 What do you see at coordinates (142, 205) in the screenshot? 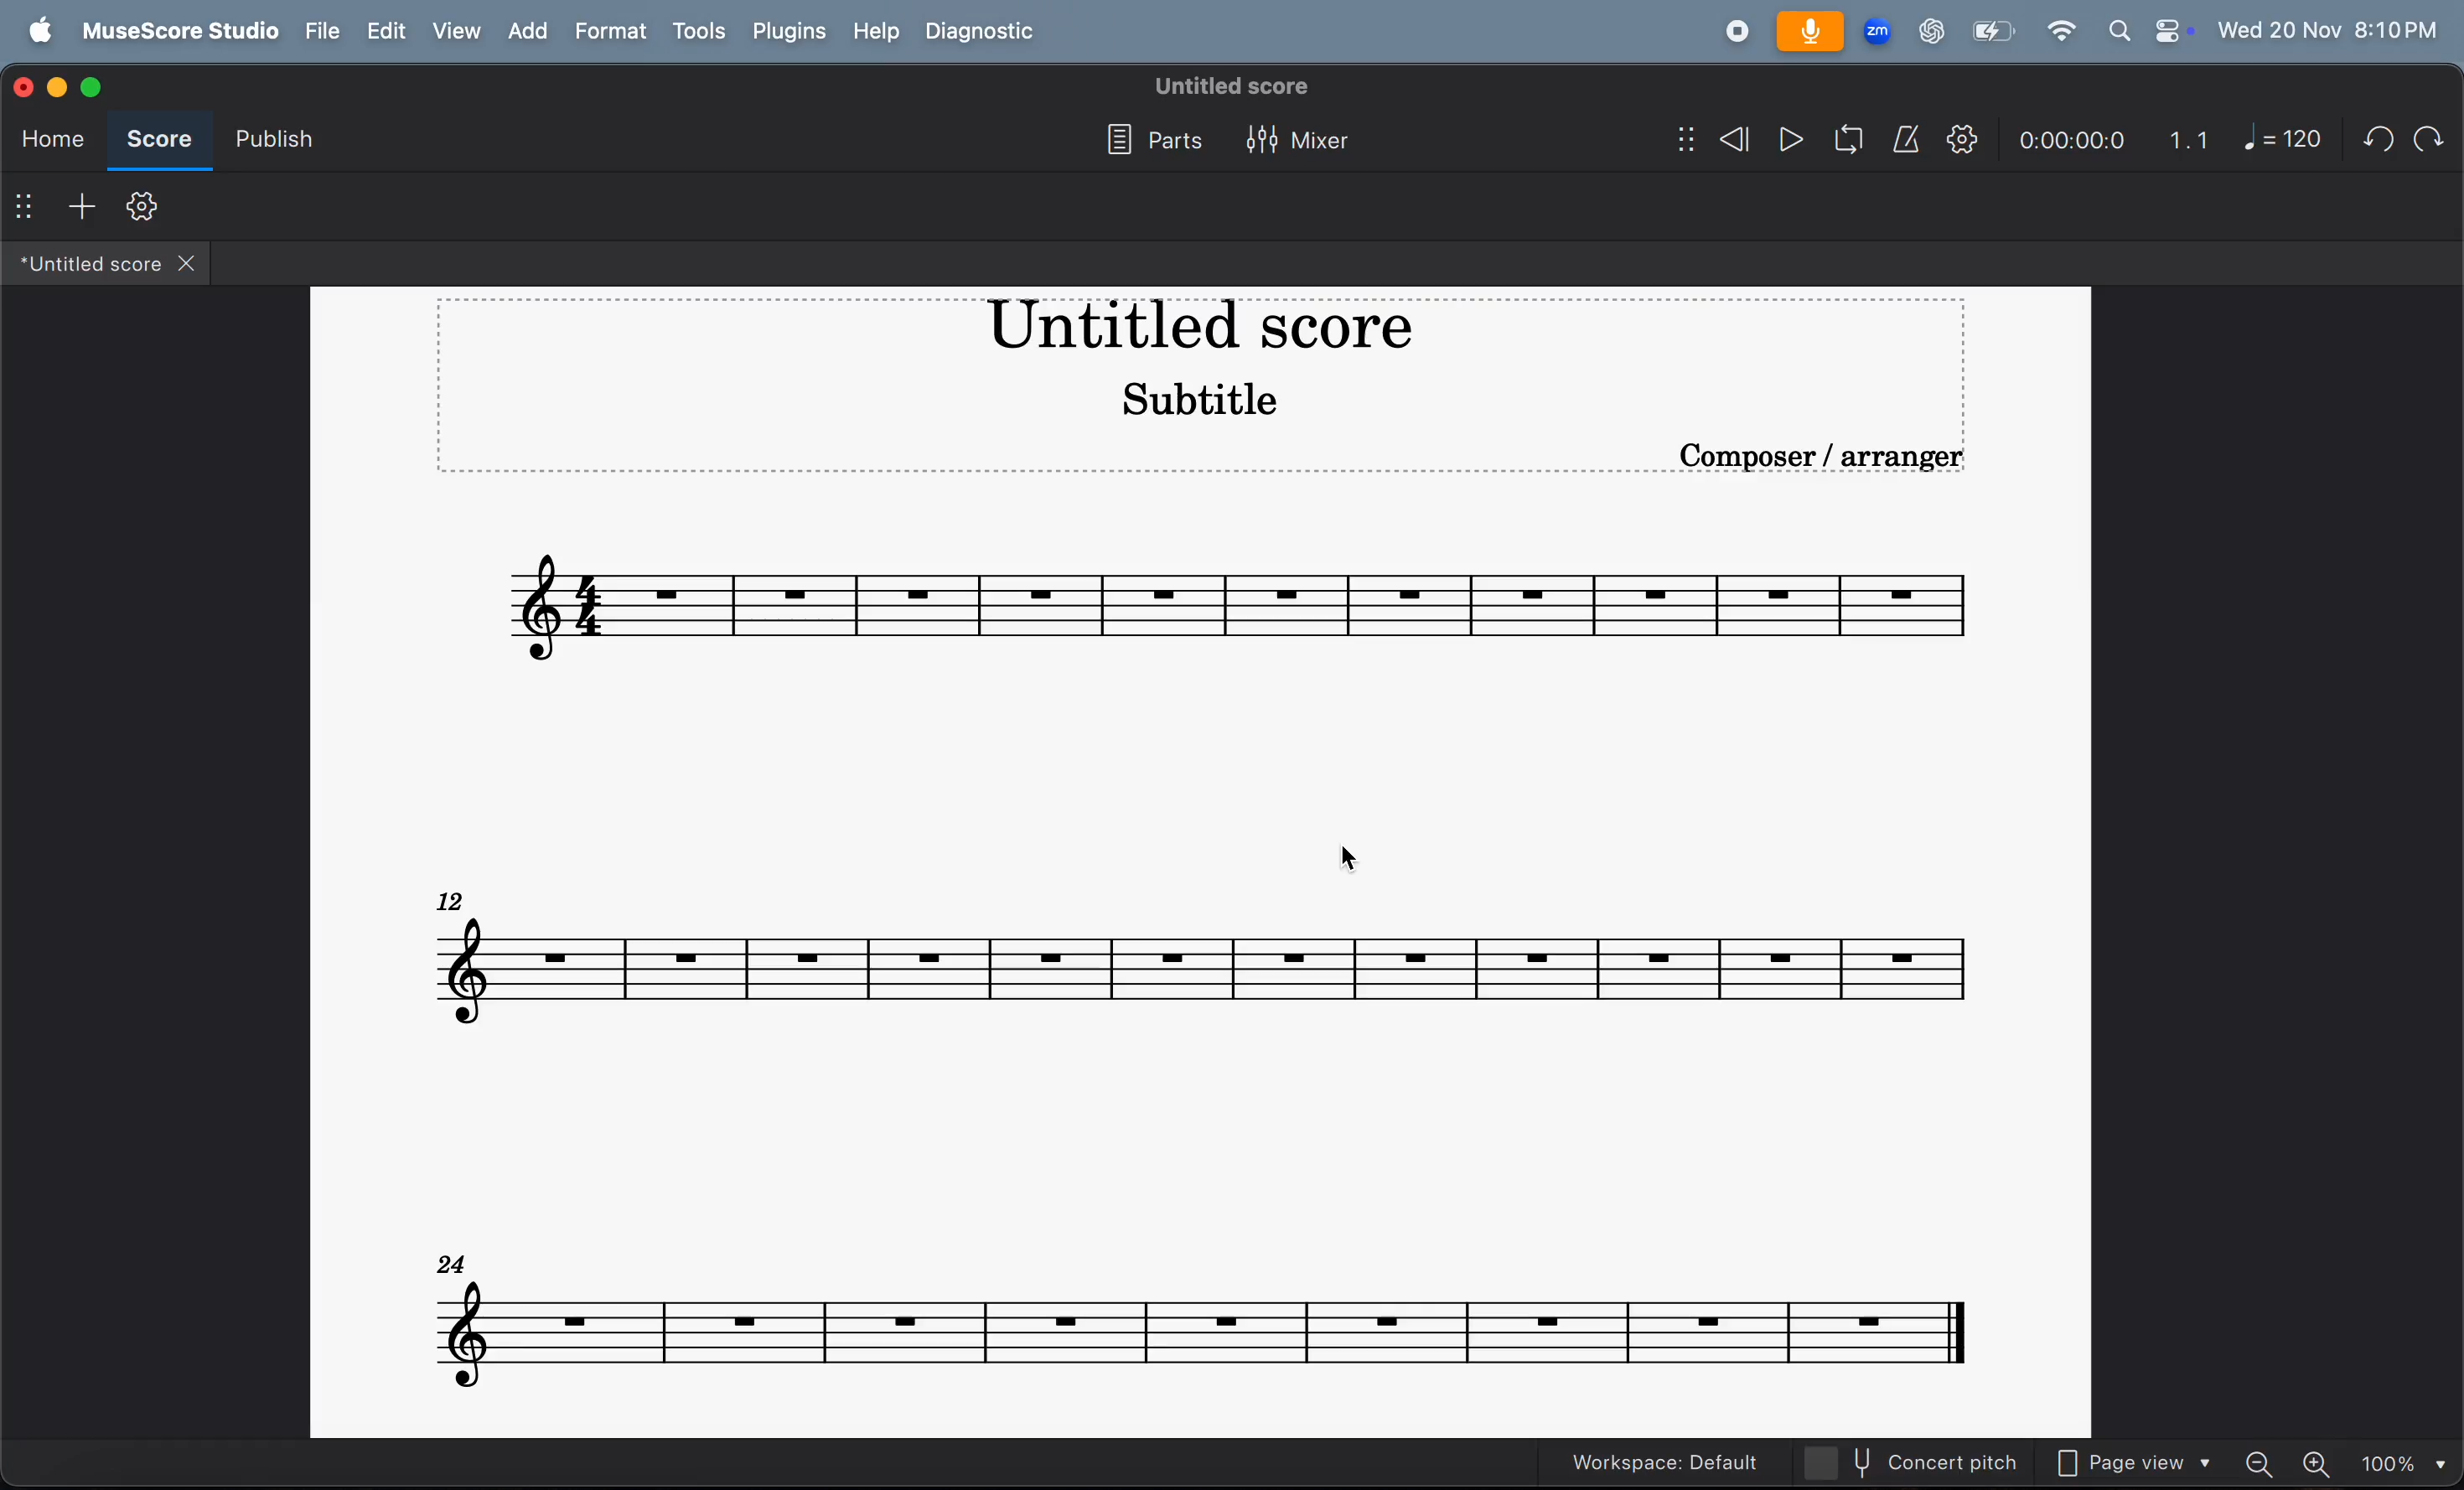
I see `toolbar setting` at bounding box center [142, 205].